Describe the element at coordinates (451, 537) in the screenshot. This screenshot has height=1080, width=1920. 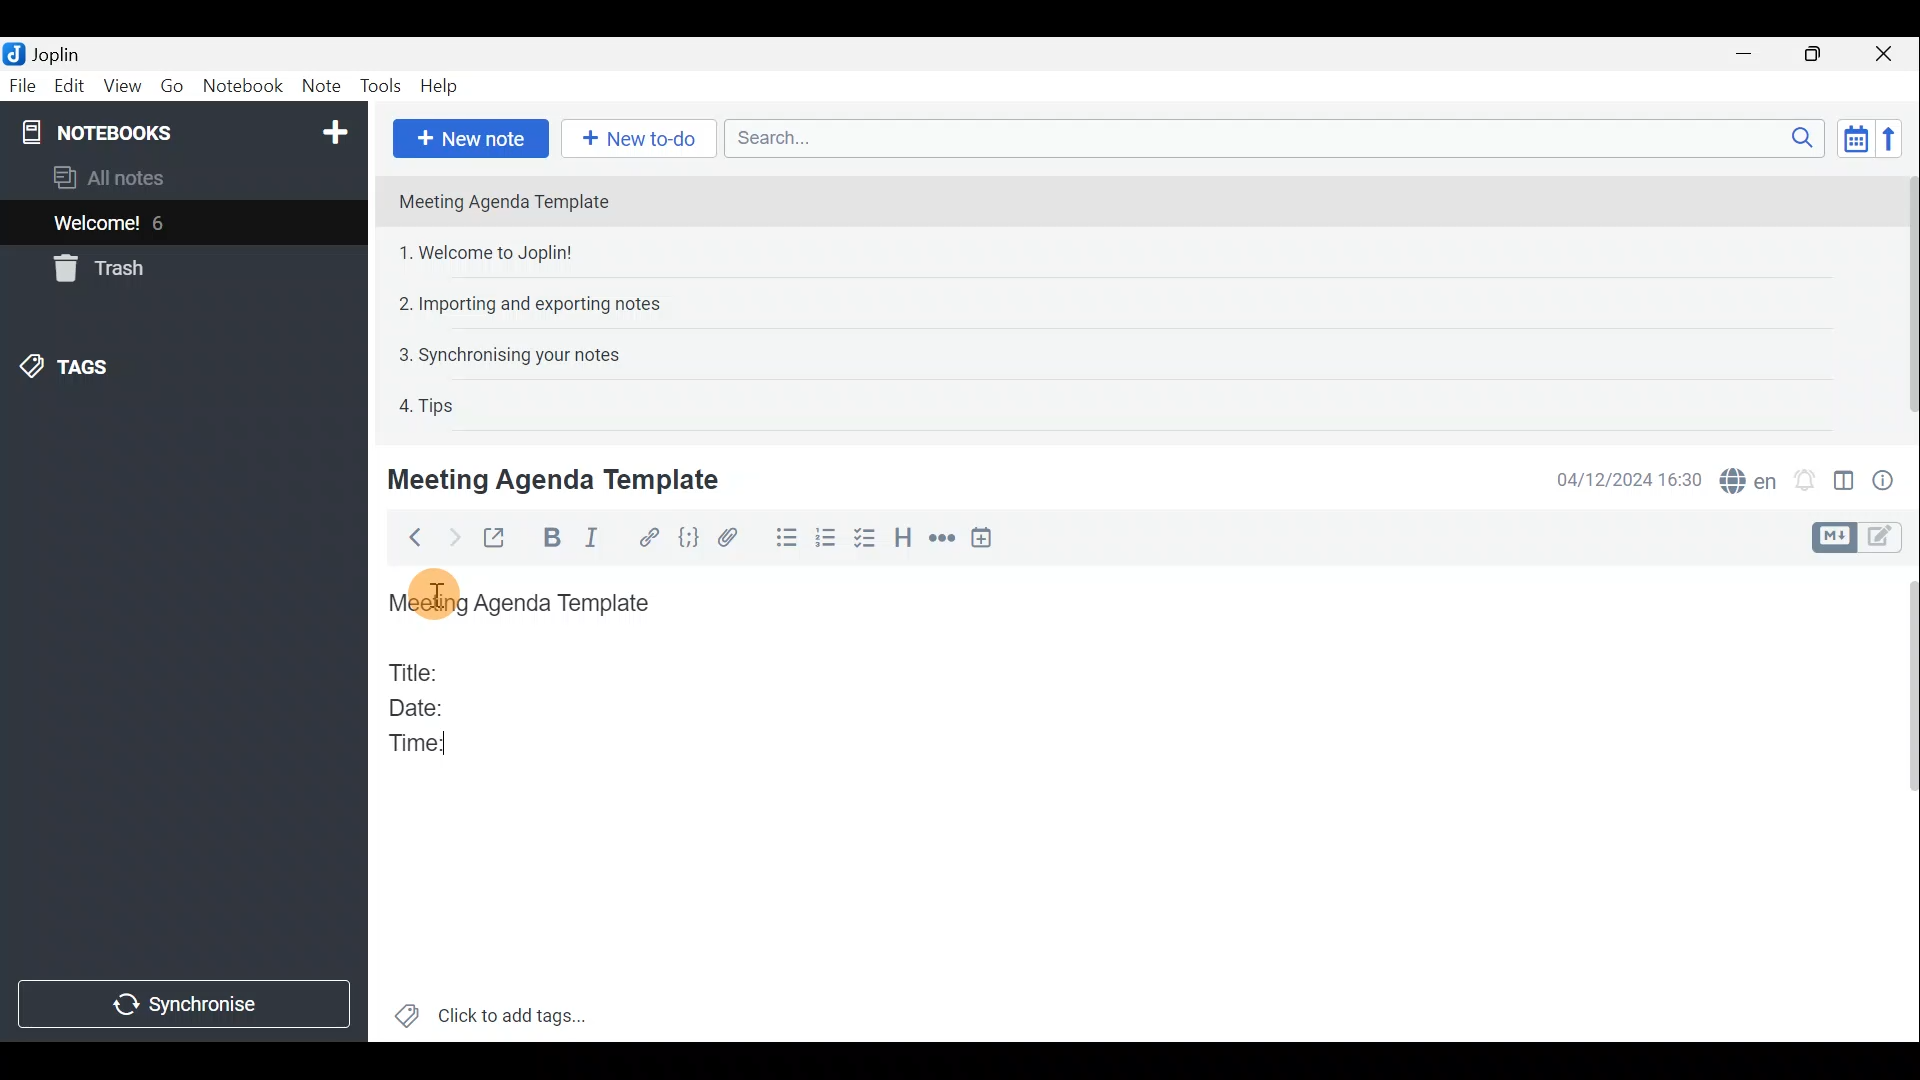
I see `Forward` at that location.